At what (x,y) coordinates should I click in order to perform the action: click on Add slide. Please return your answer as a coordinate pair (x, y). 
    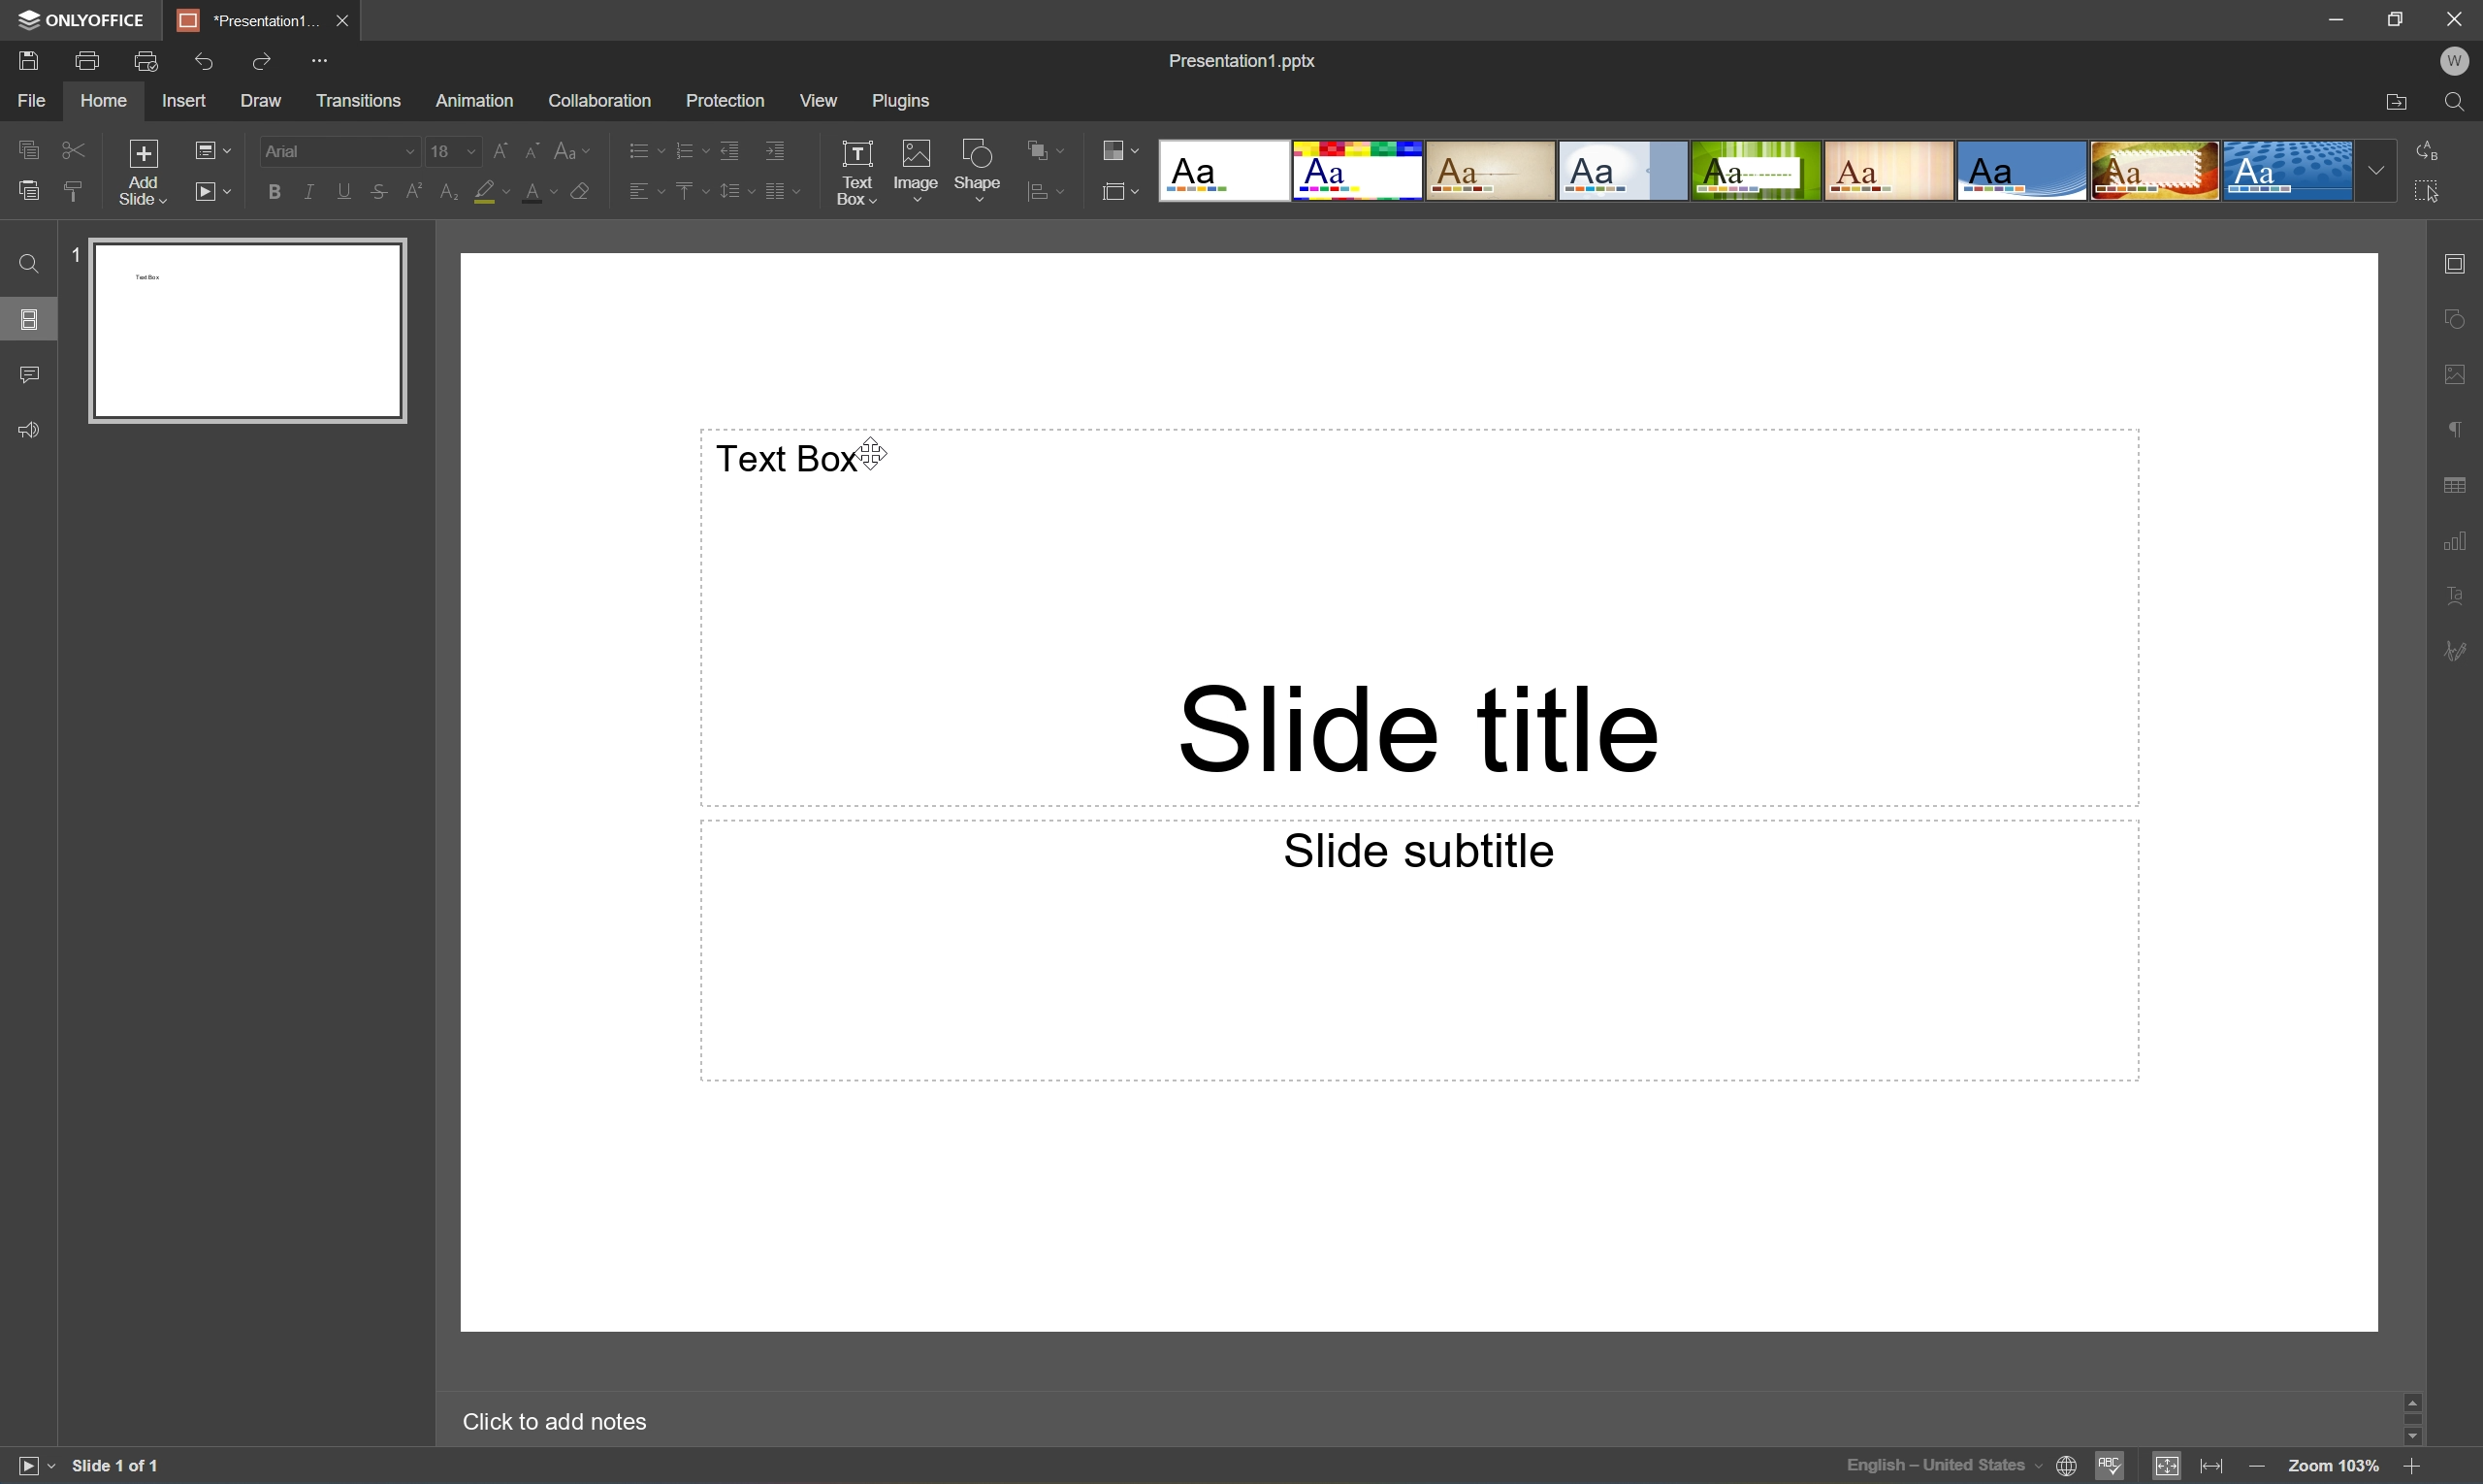
    Looking at the image, I should click on (143, 172).